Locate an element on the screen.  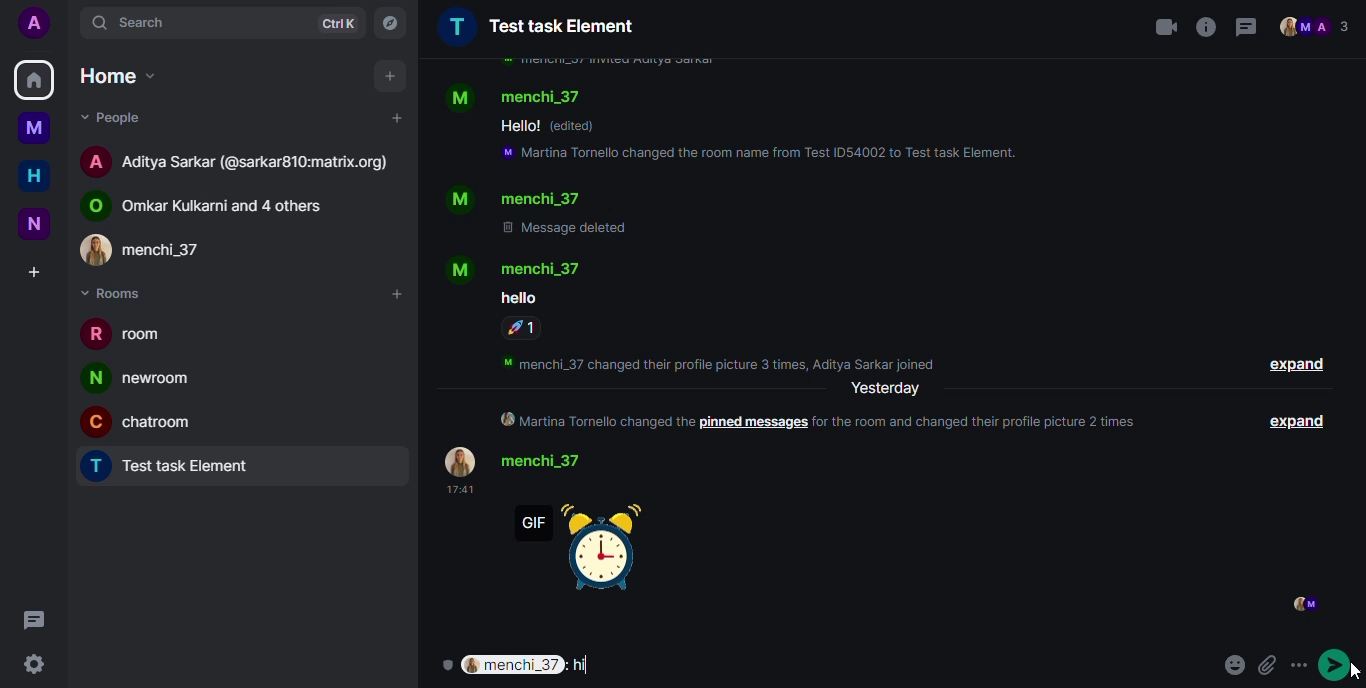
reaction is located at coordinates (523, 328).